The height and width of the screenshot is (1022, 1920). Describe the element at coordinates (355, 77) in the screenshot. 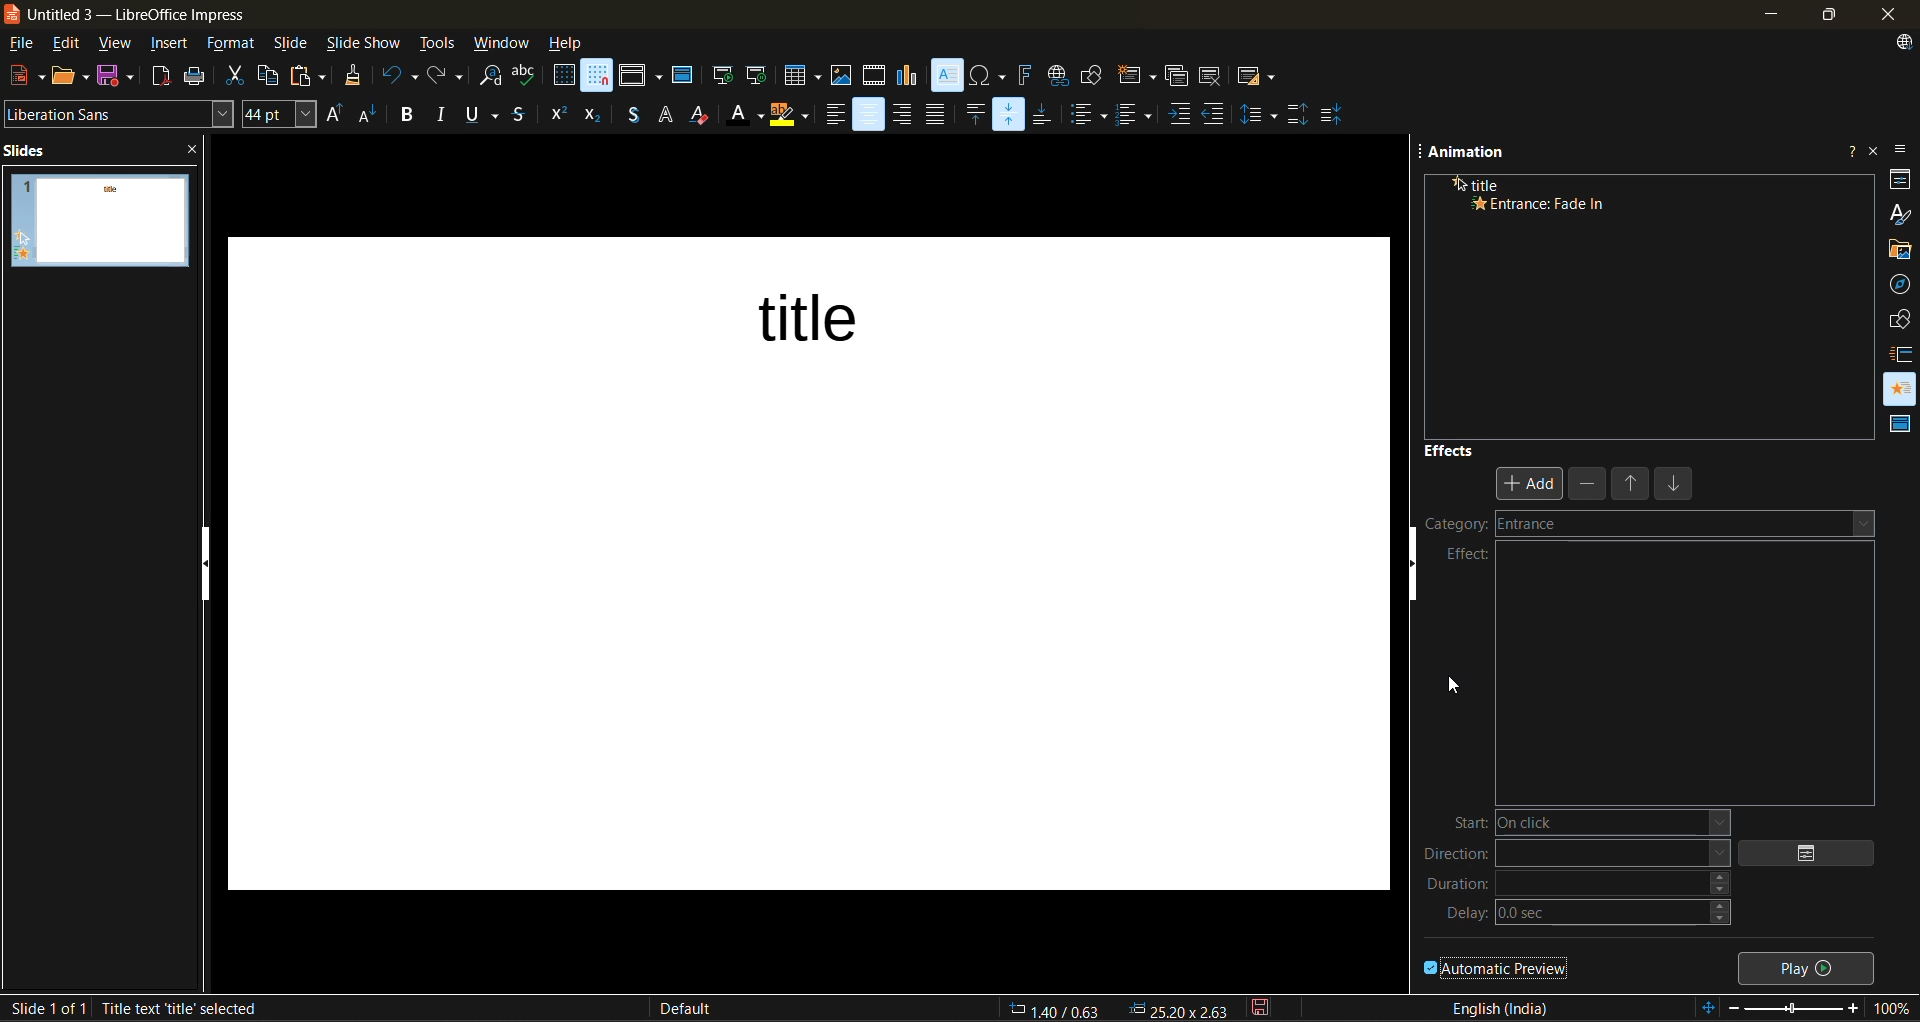

I see `clone formatting` at that location.